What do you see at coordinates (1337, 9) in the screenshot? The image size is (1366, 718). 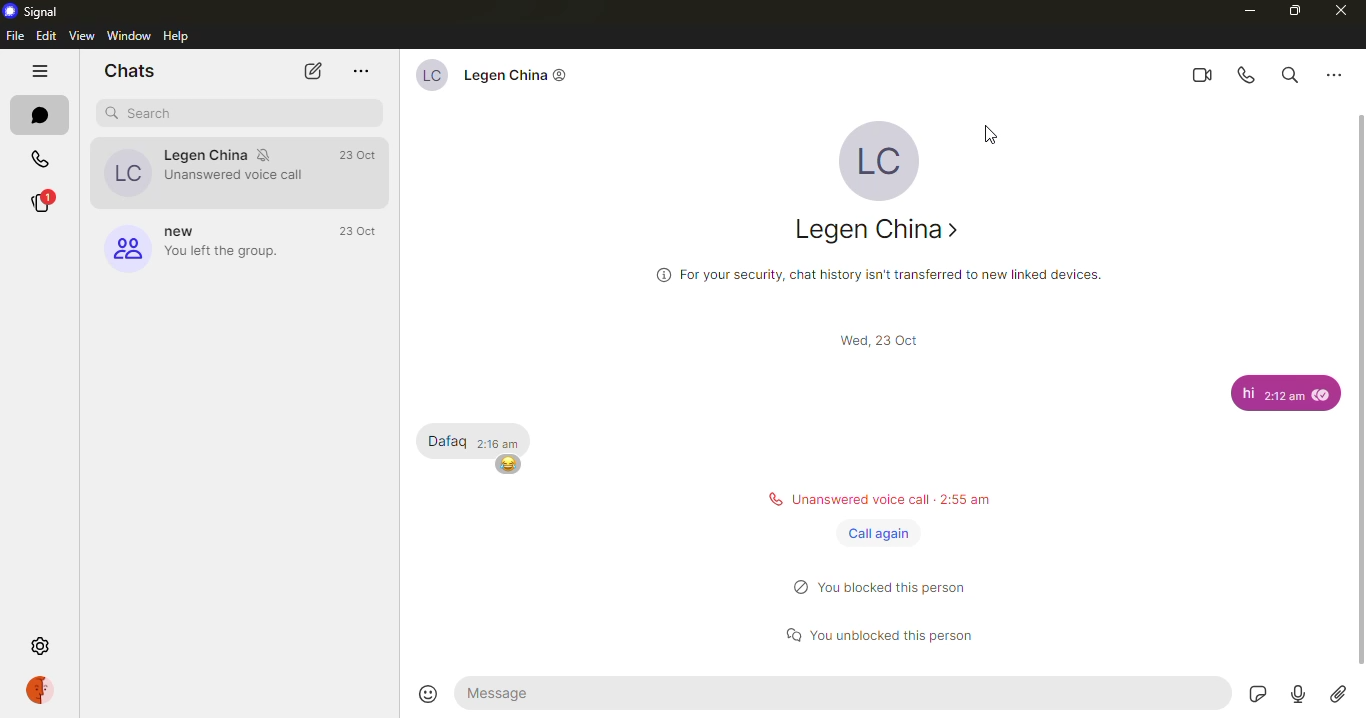 I see `close` at bounding box center [1337, 9].